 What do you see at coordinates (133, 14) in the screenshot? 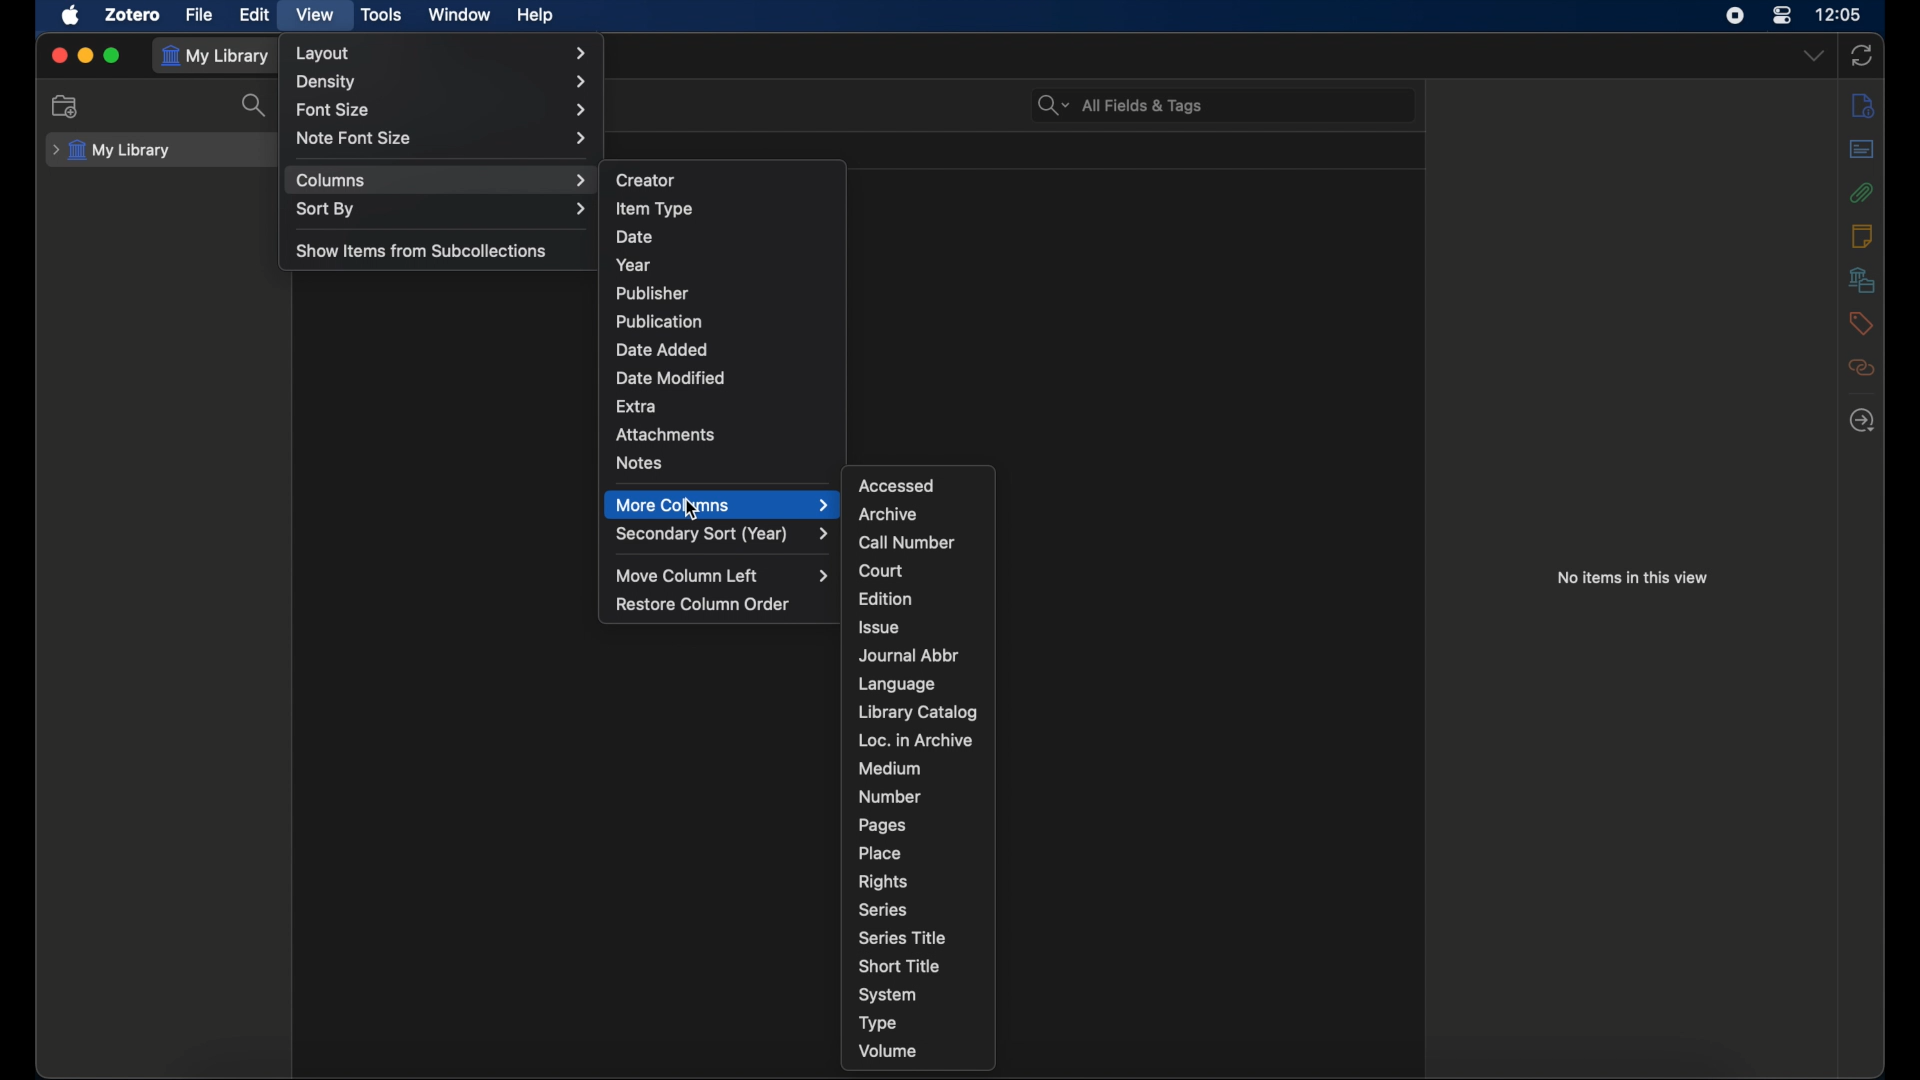
I see `zotero` at bounding box center [133, 14].